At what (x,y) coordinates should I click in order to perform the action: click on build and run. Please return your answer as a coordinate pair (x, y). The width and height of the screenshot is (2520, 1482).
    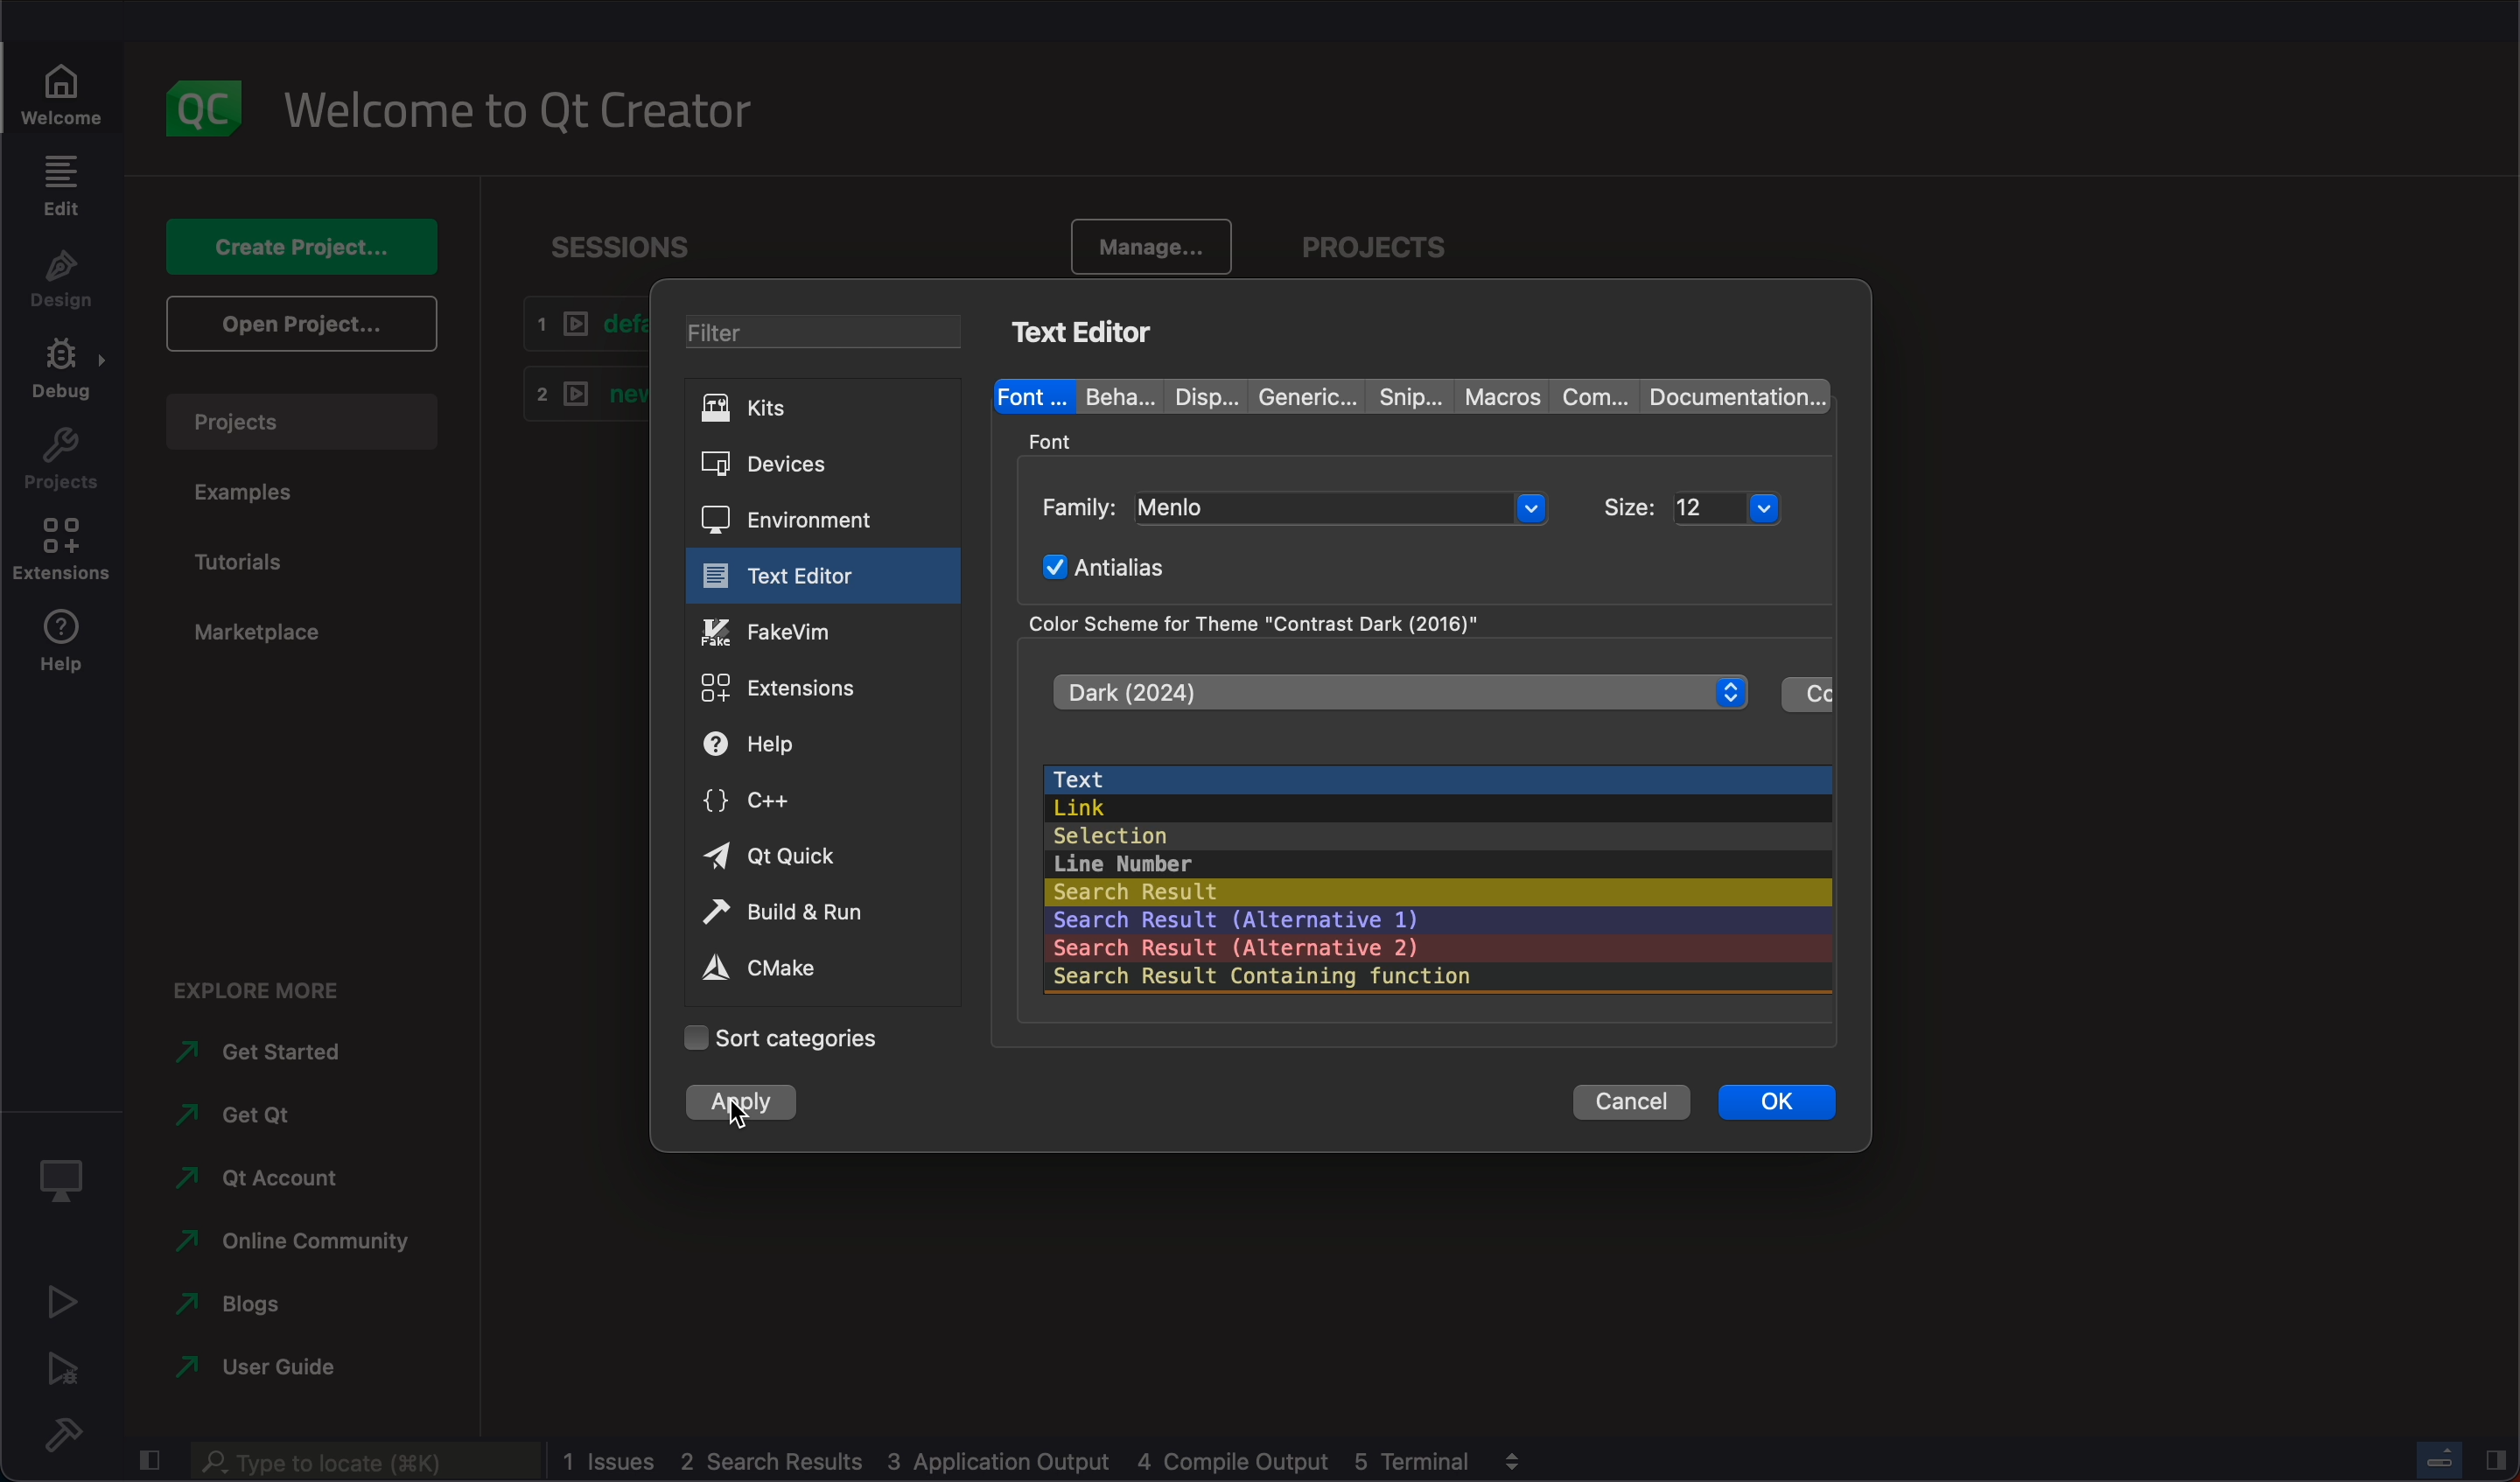
    Looking at the image, I should click on (821, 910).